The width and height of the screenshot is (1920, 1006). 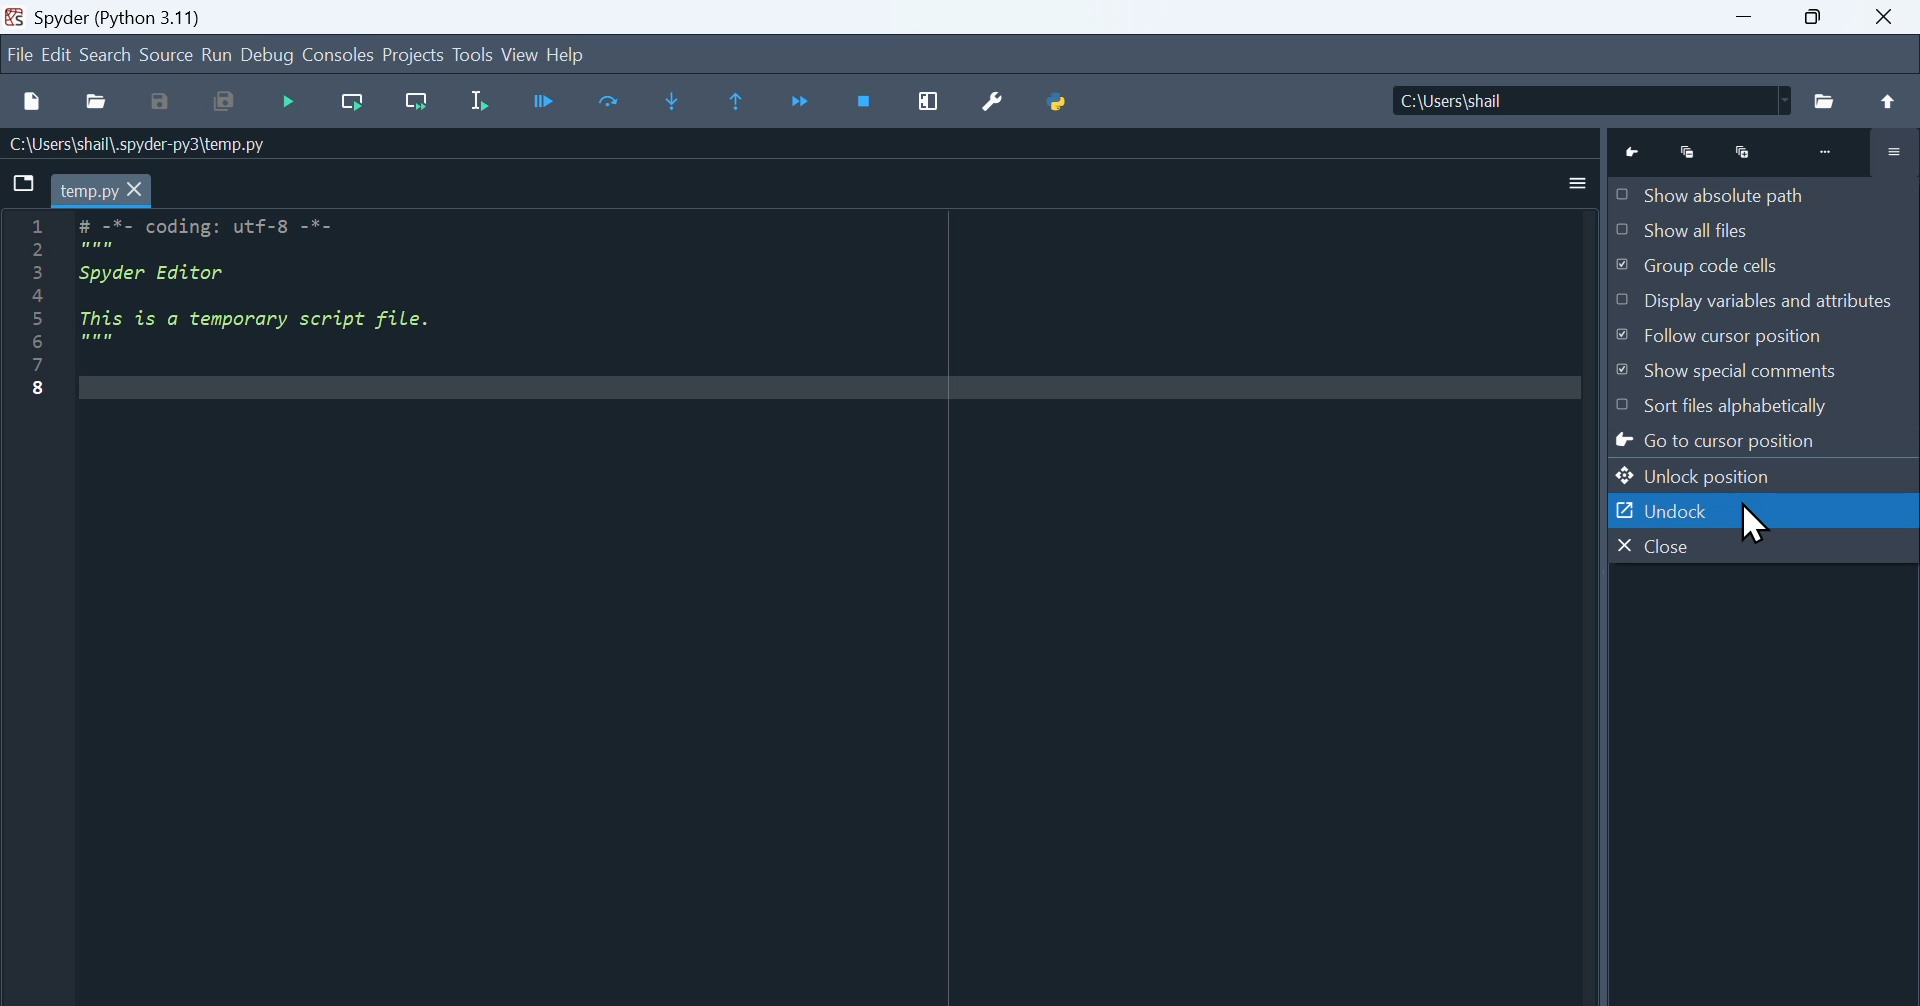 What do you see at coordinates (217, 53) in the screenshot?
I see `Run` at bounding box center [217, 53].